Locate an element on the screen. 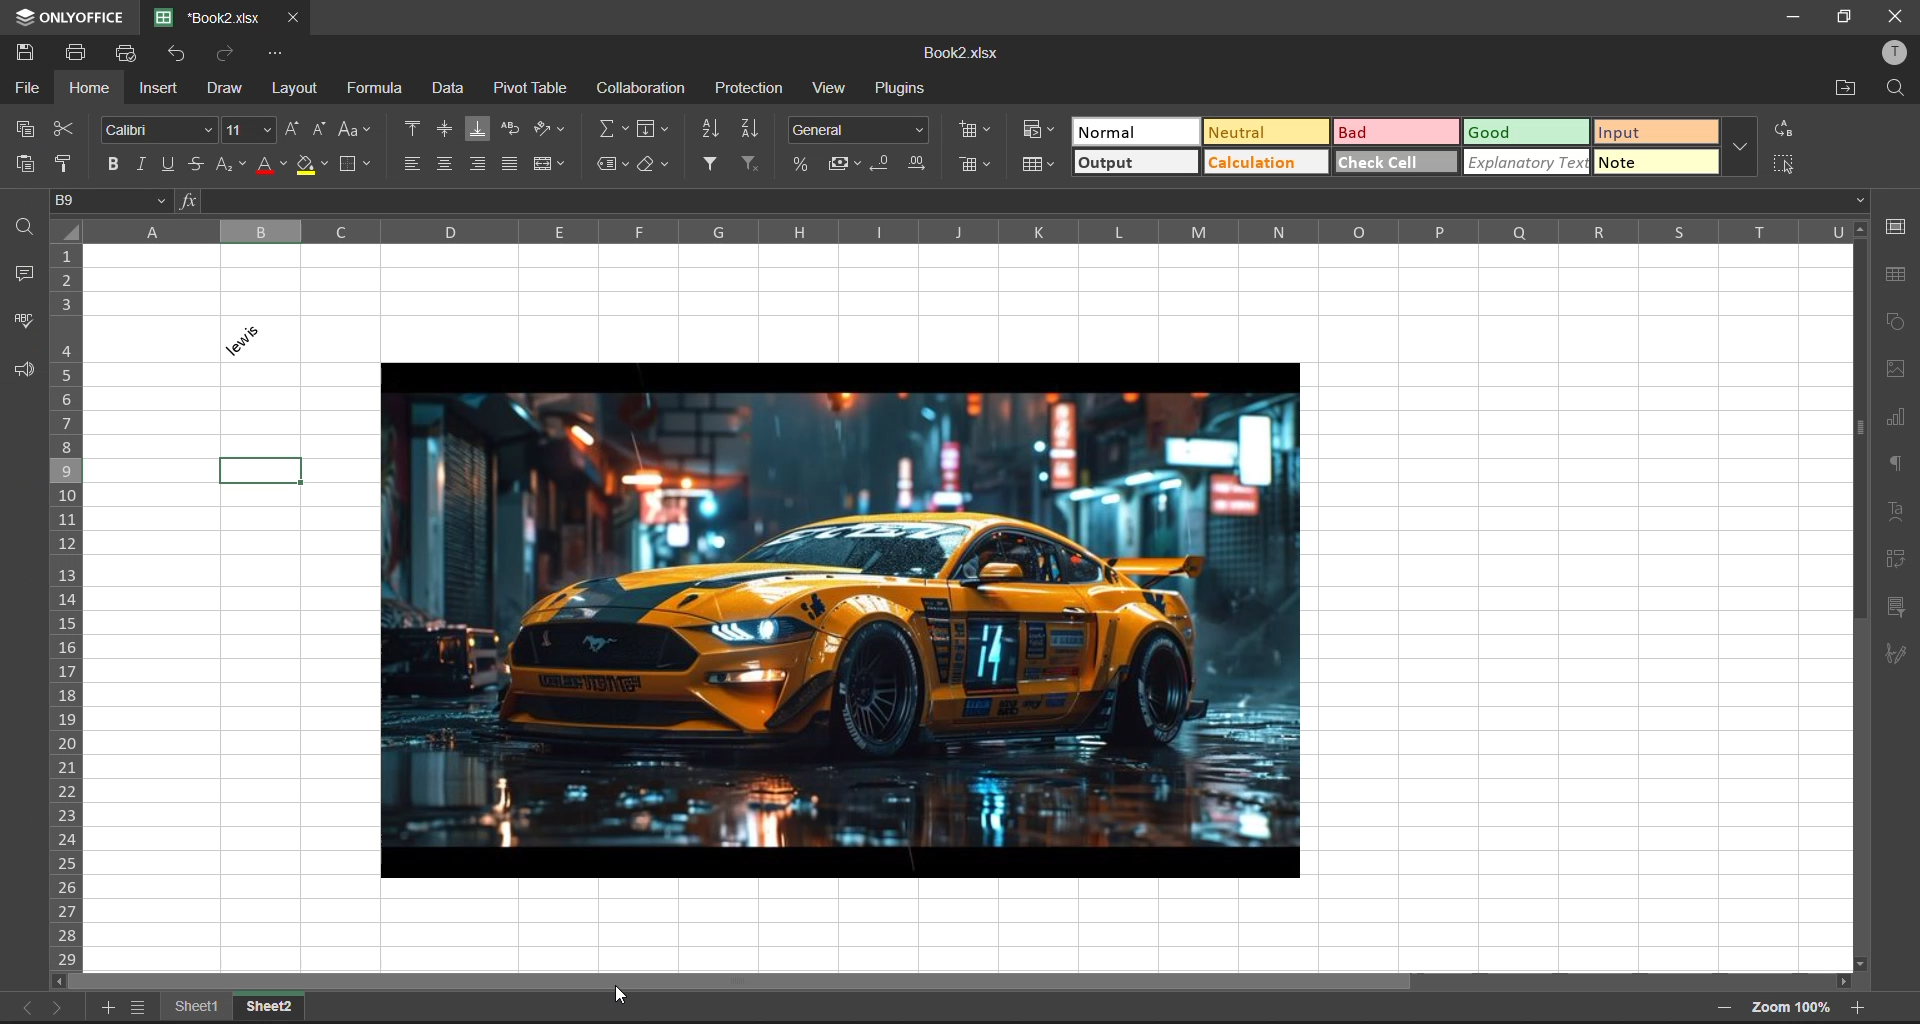 The height and width of the screenshot is (1024, 1920). paragraph is located at coordinates (1893, 464).